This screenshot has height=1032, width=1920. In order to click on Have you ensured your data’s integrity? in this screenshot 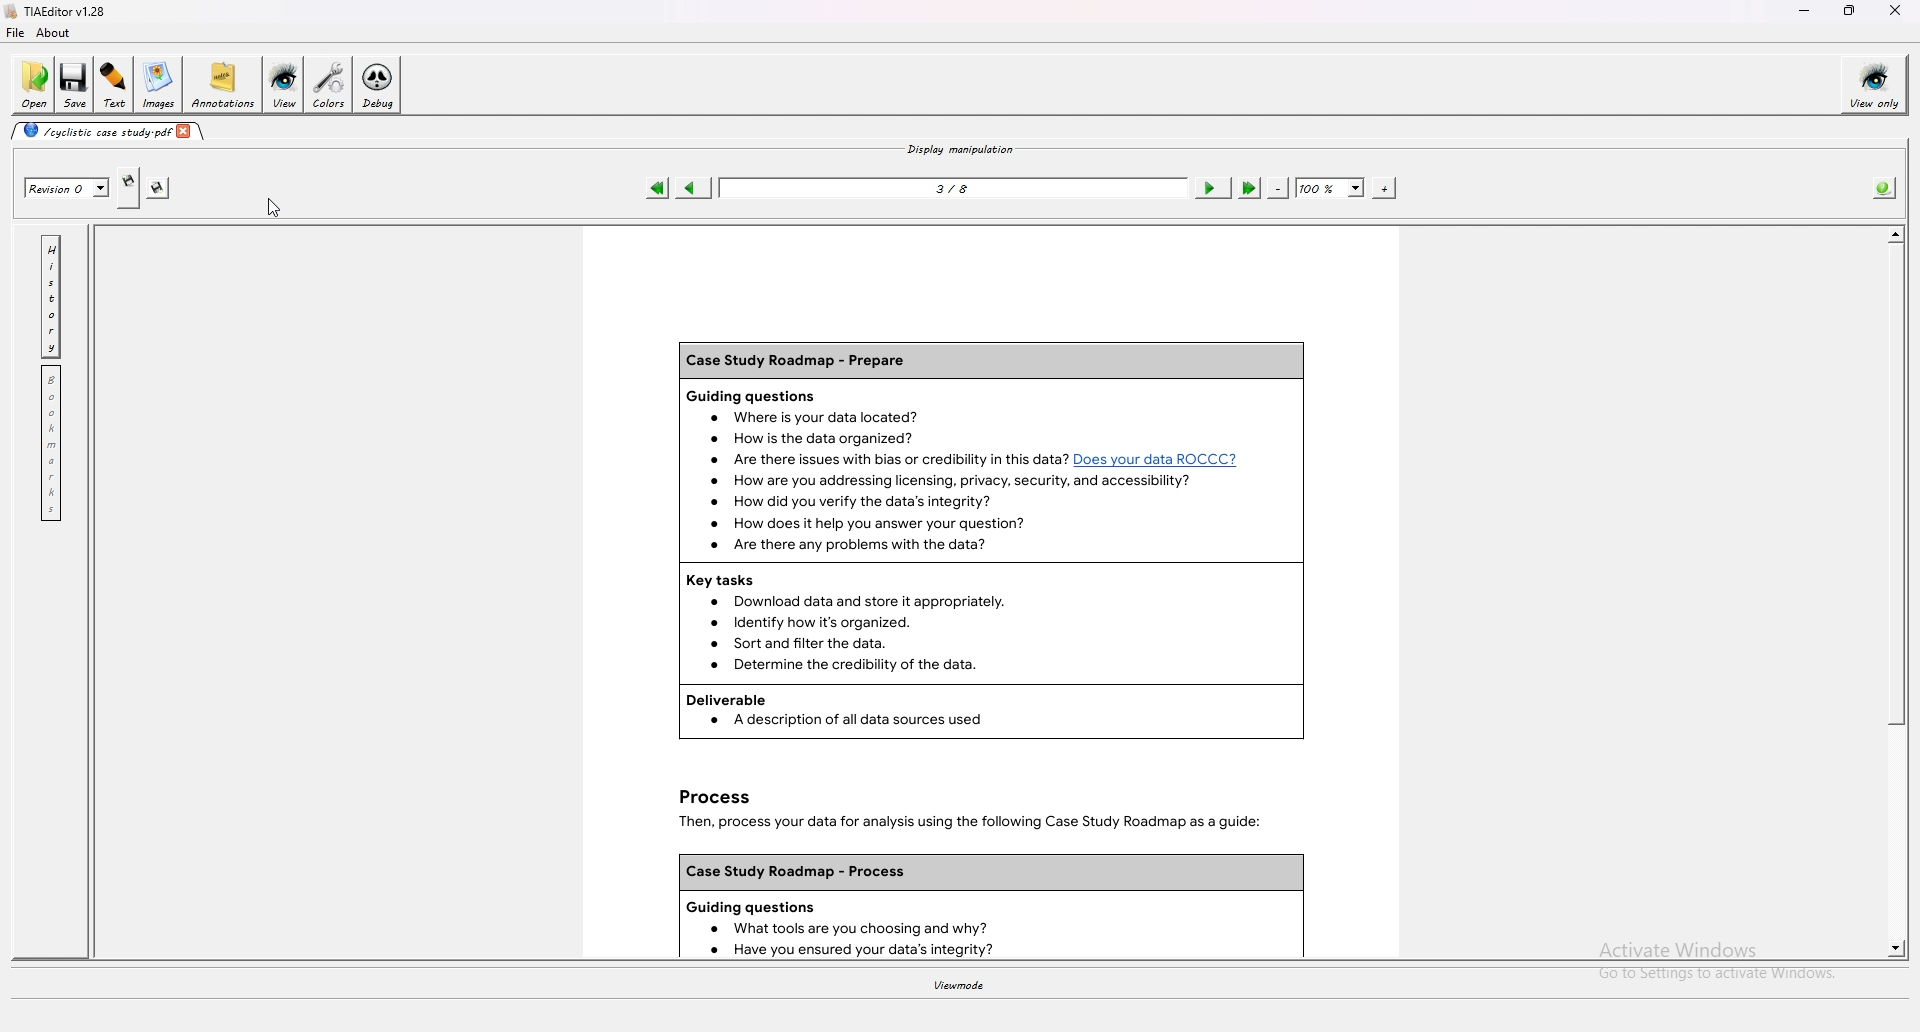, I will do `click(854, 950)`.